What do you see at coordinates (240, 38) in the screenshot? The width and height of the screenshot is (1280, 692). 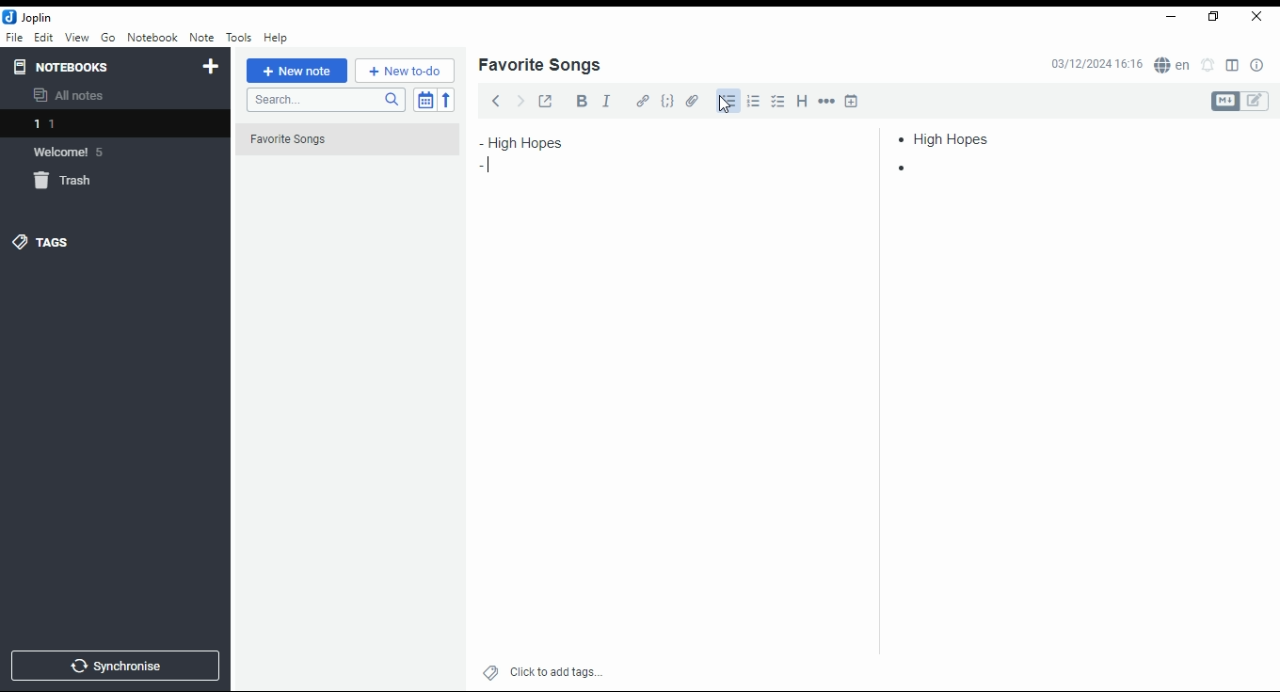 I see `tools` at bounding box center [240, 38].